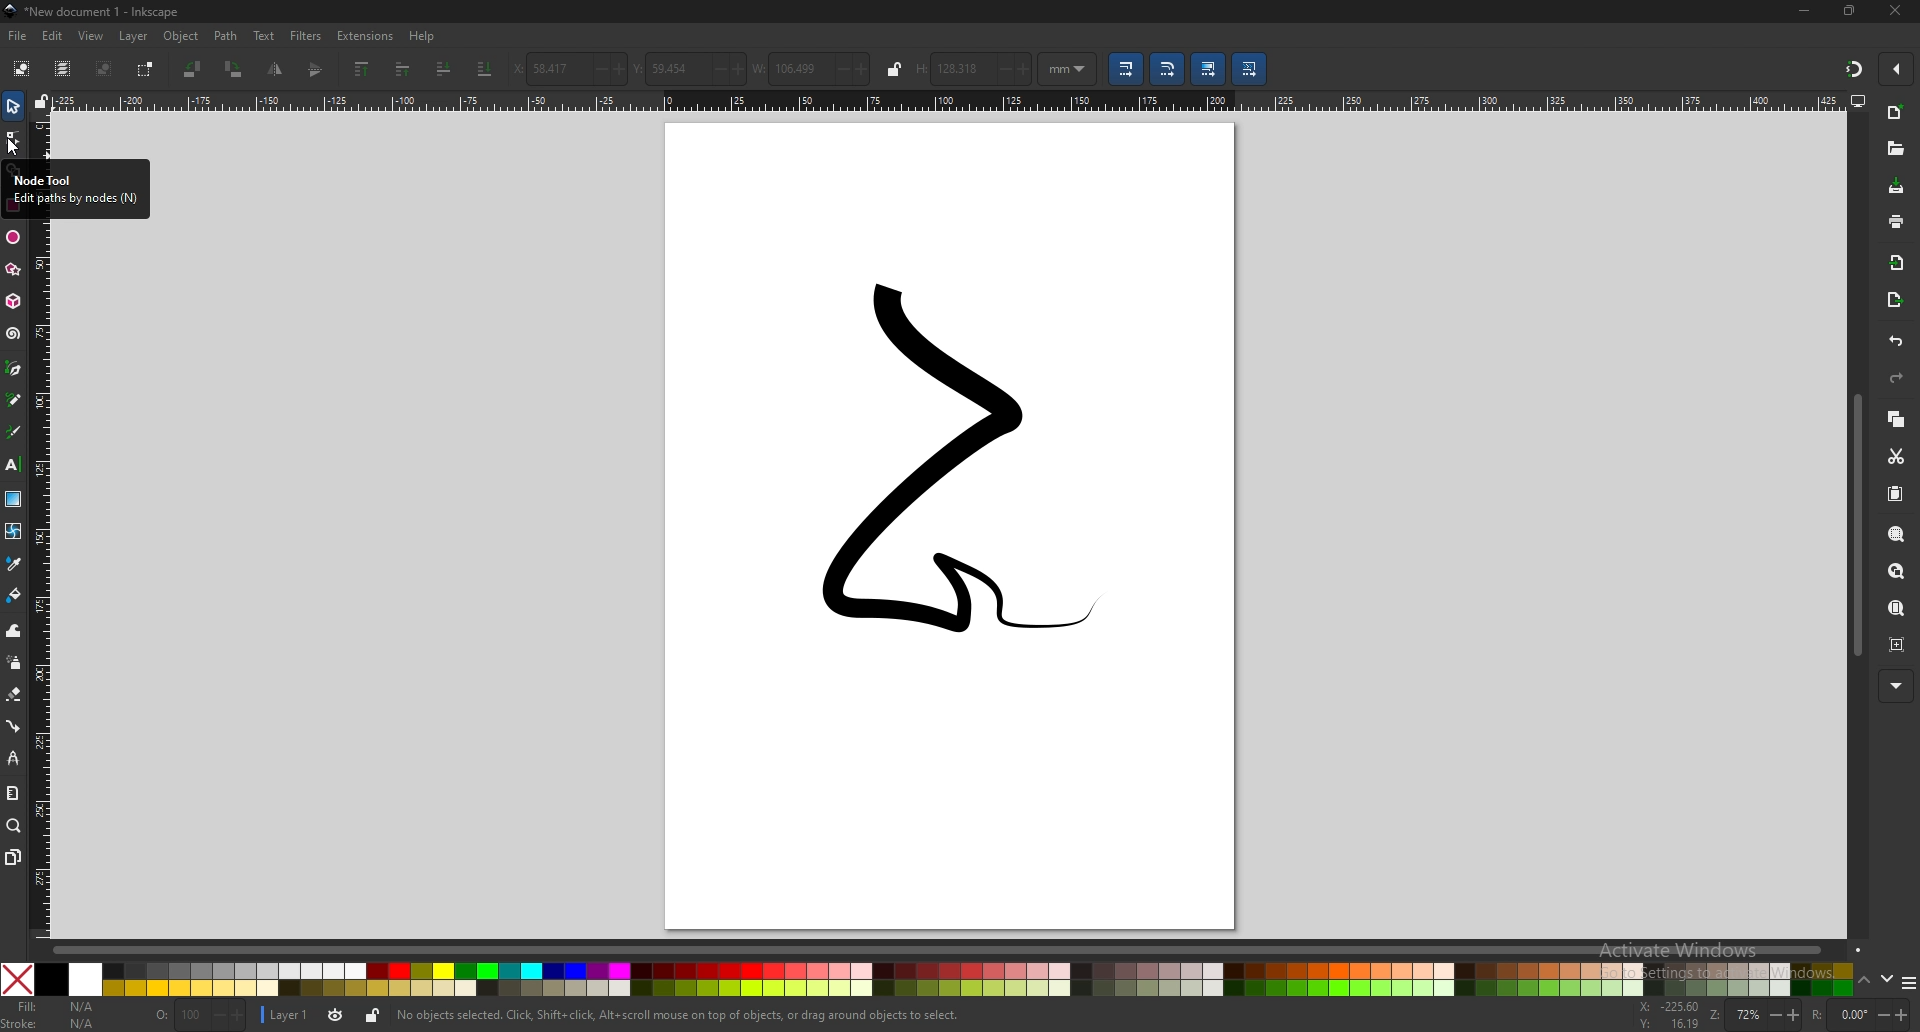 This screenshot has height=1032, width=1920. I want to click on rotate 90 degree ccw, so click(195, 69).